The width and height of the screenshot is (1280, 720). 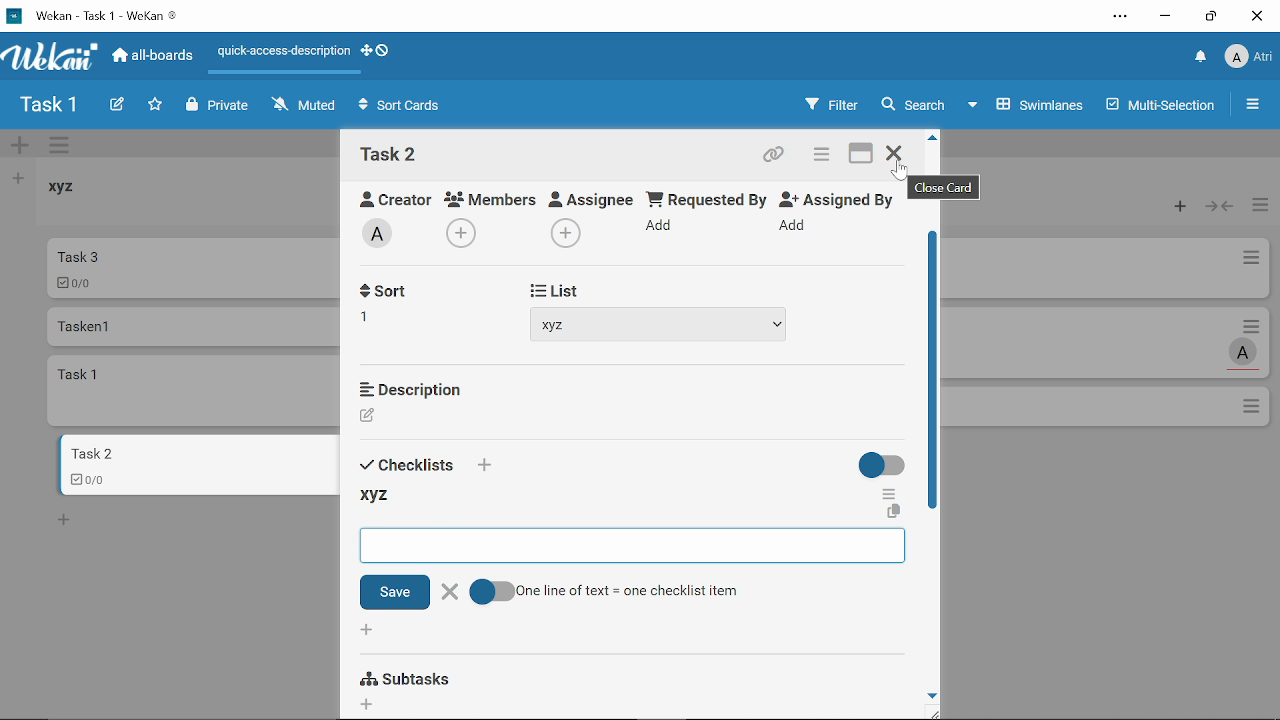 What do you see at coordinates (628, 590) in the screenshot?
I see `One line of text = one checklist item` at bounding box center [628, 590].